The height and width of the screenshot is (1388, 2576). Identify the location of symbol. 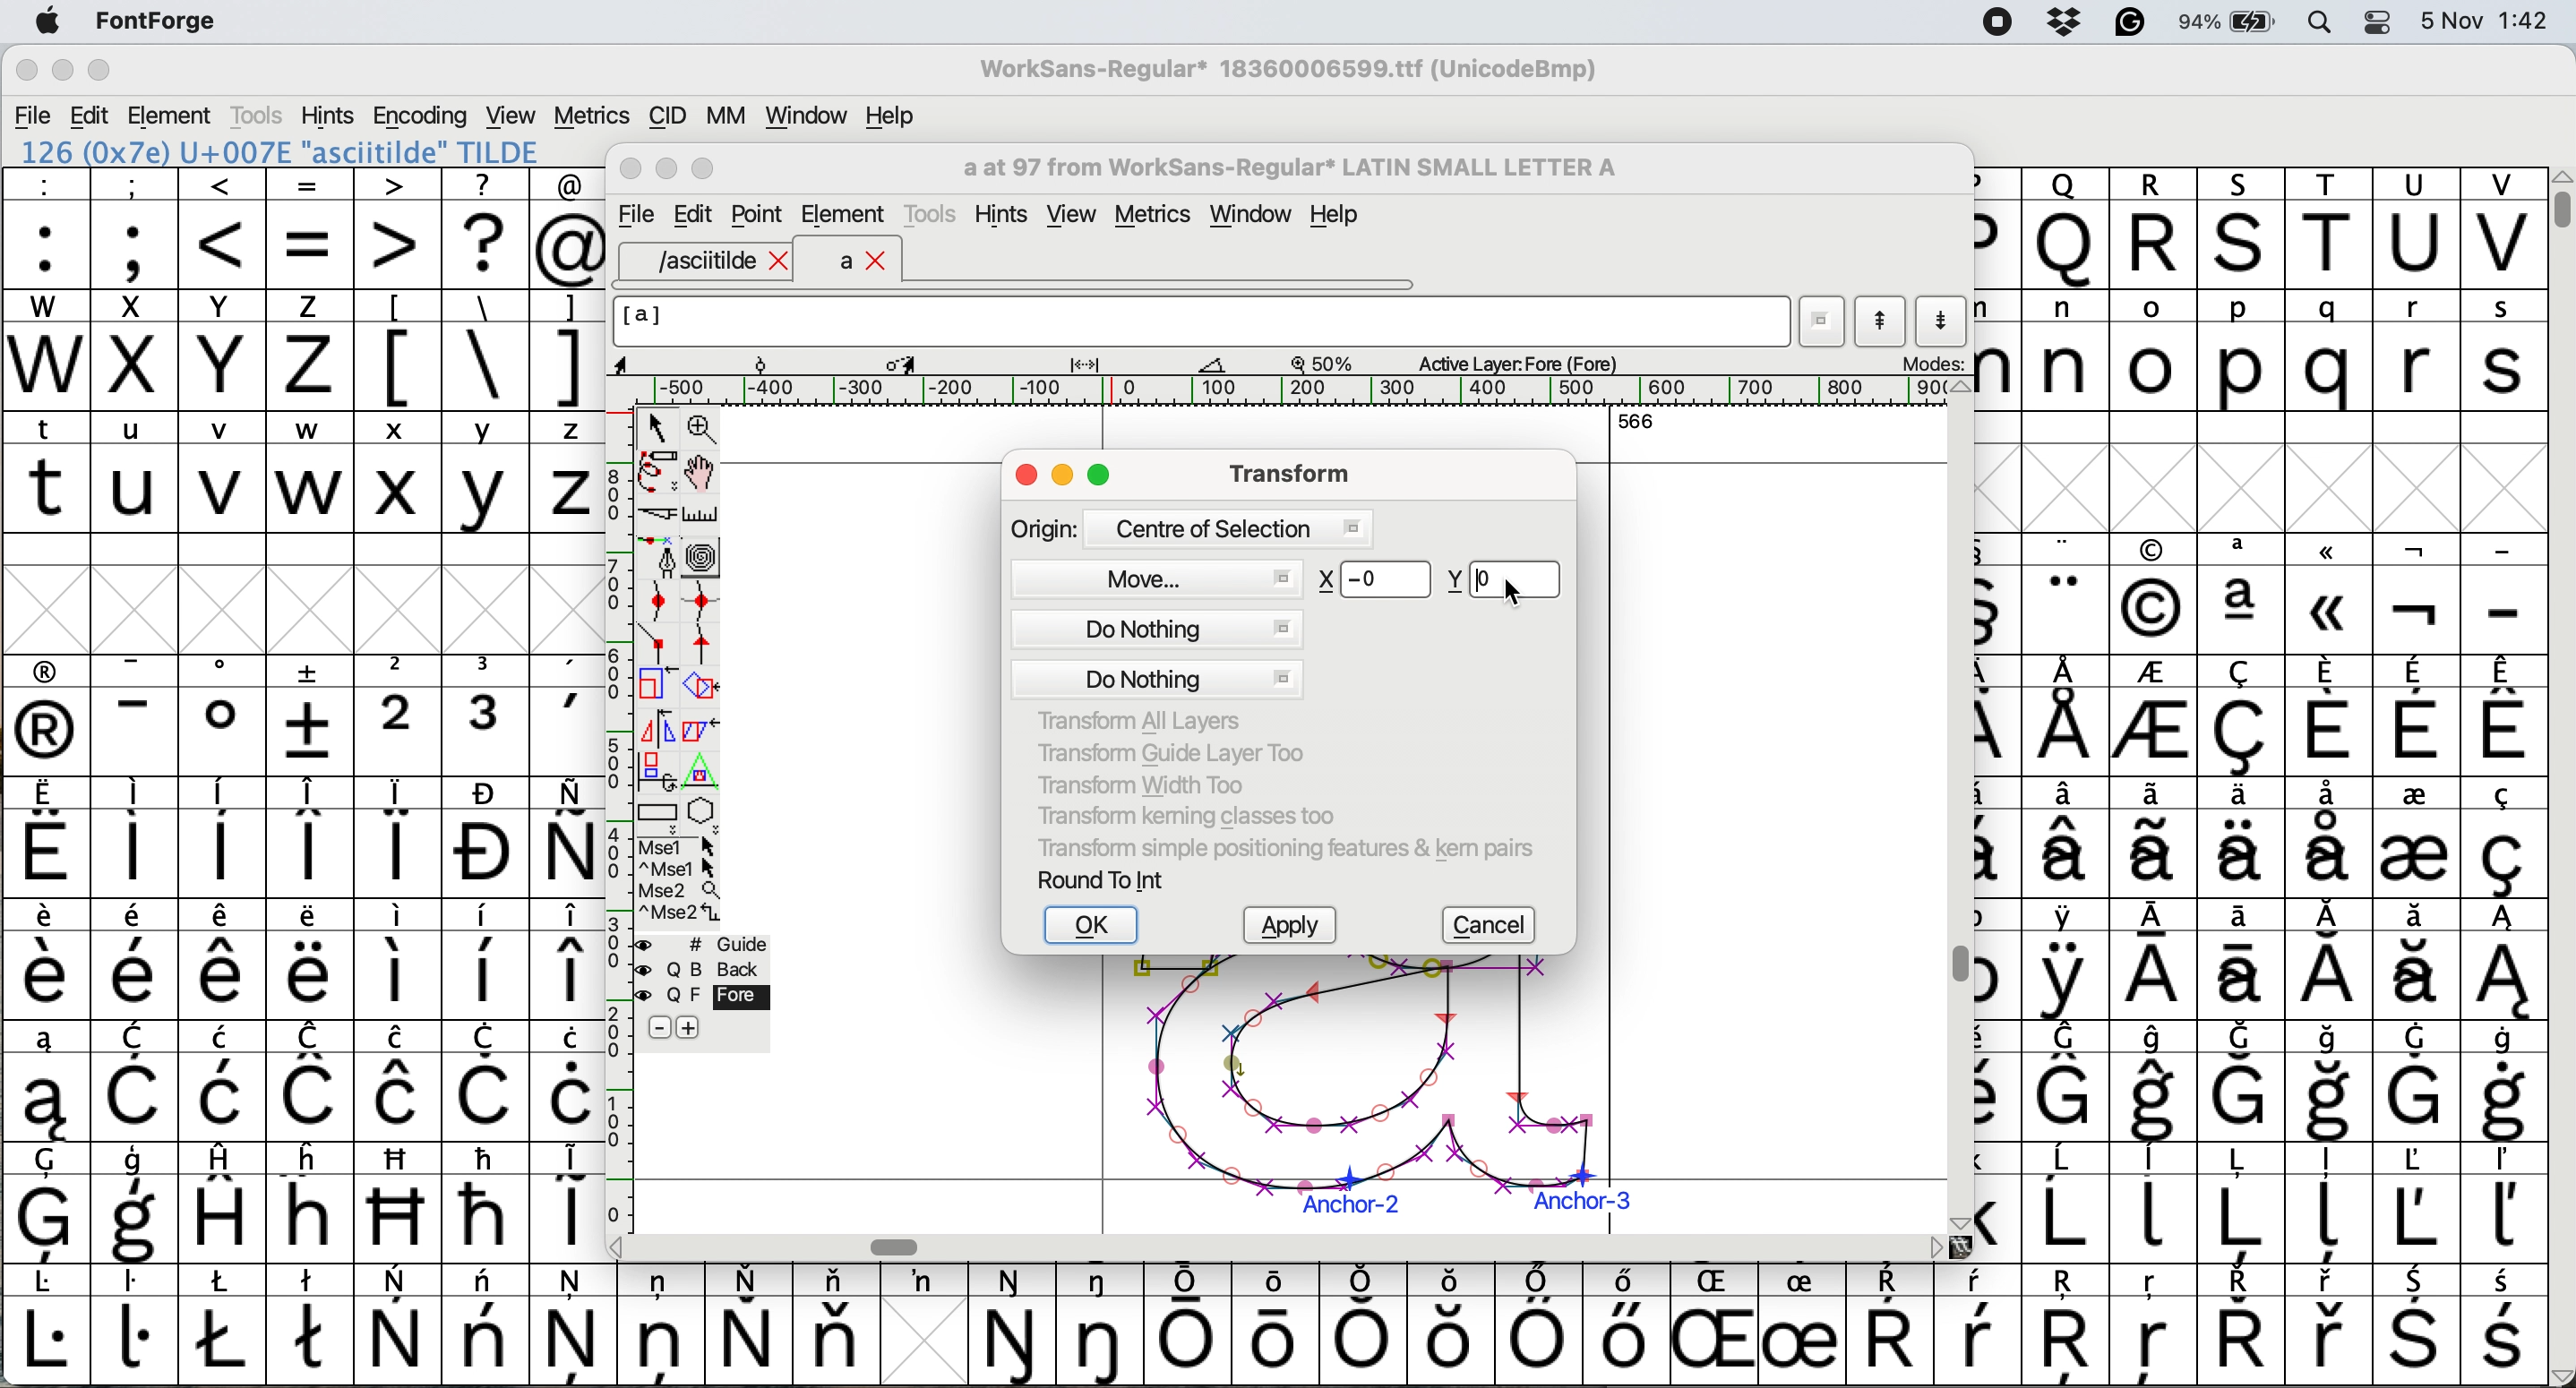
(2247, 836).